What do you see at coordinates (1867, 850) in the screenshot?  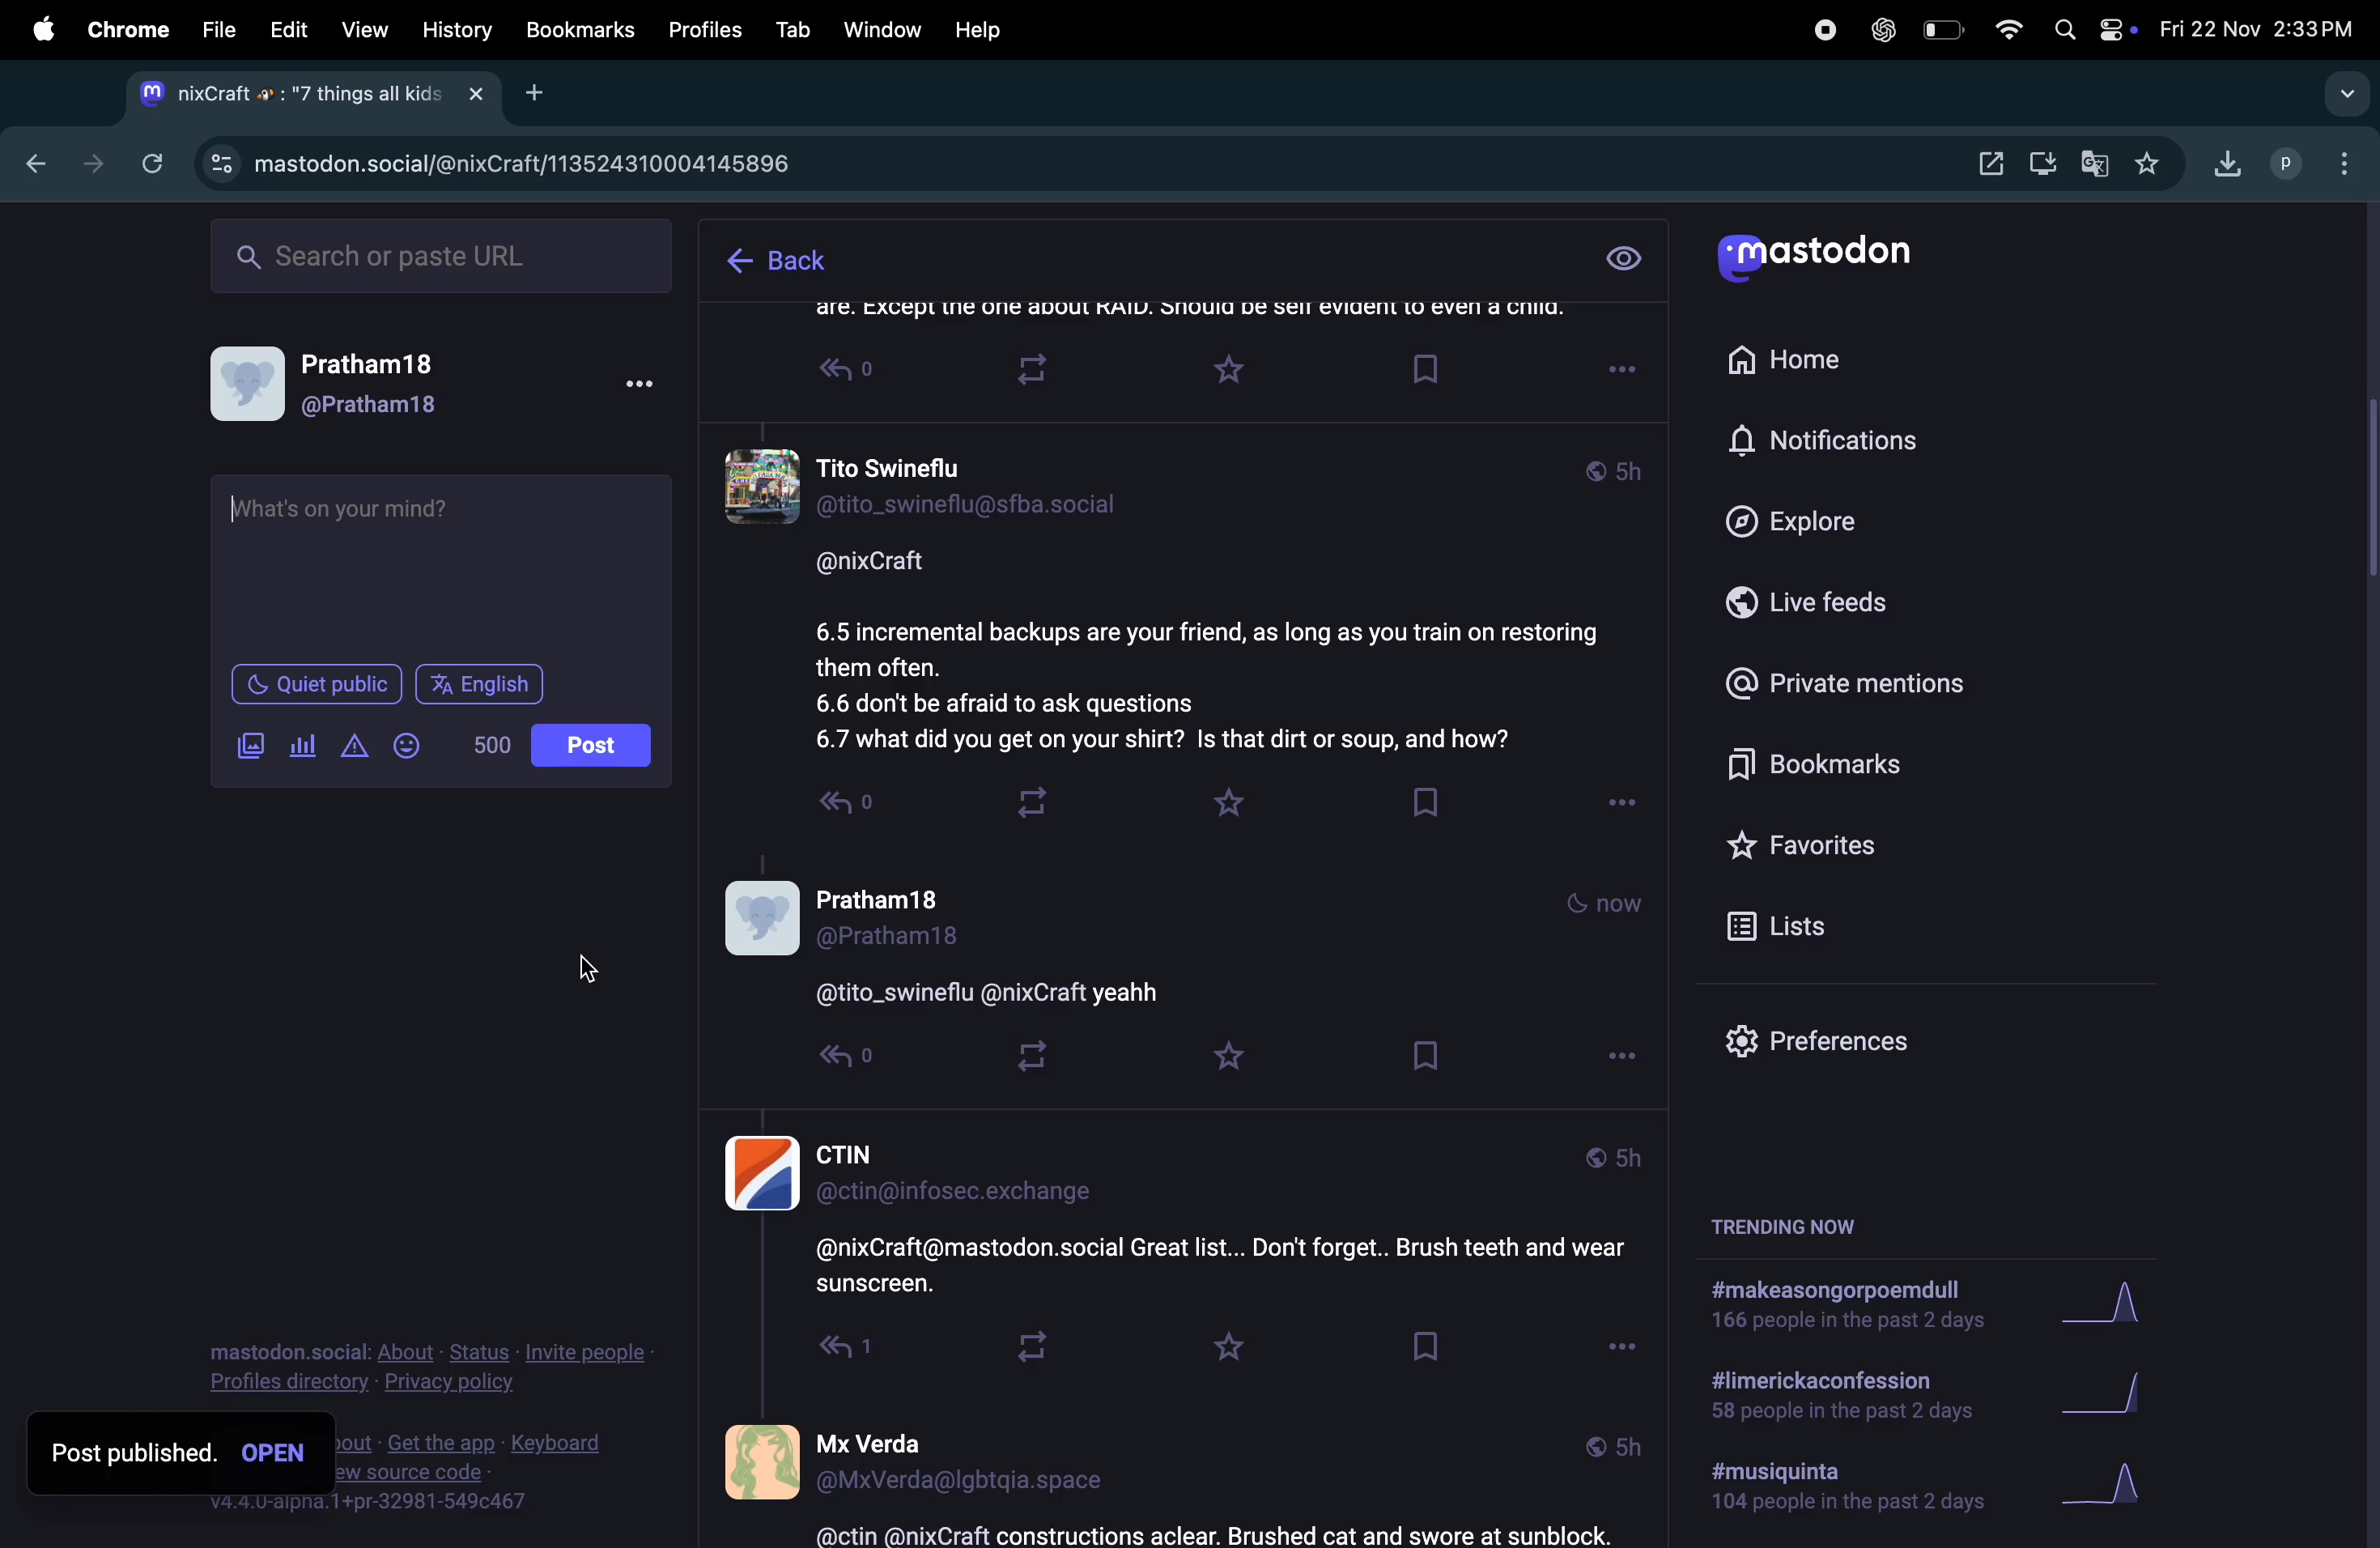 I see `favourites` at bounding box center [1867, 850].